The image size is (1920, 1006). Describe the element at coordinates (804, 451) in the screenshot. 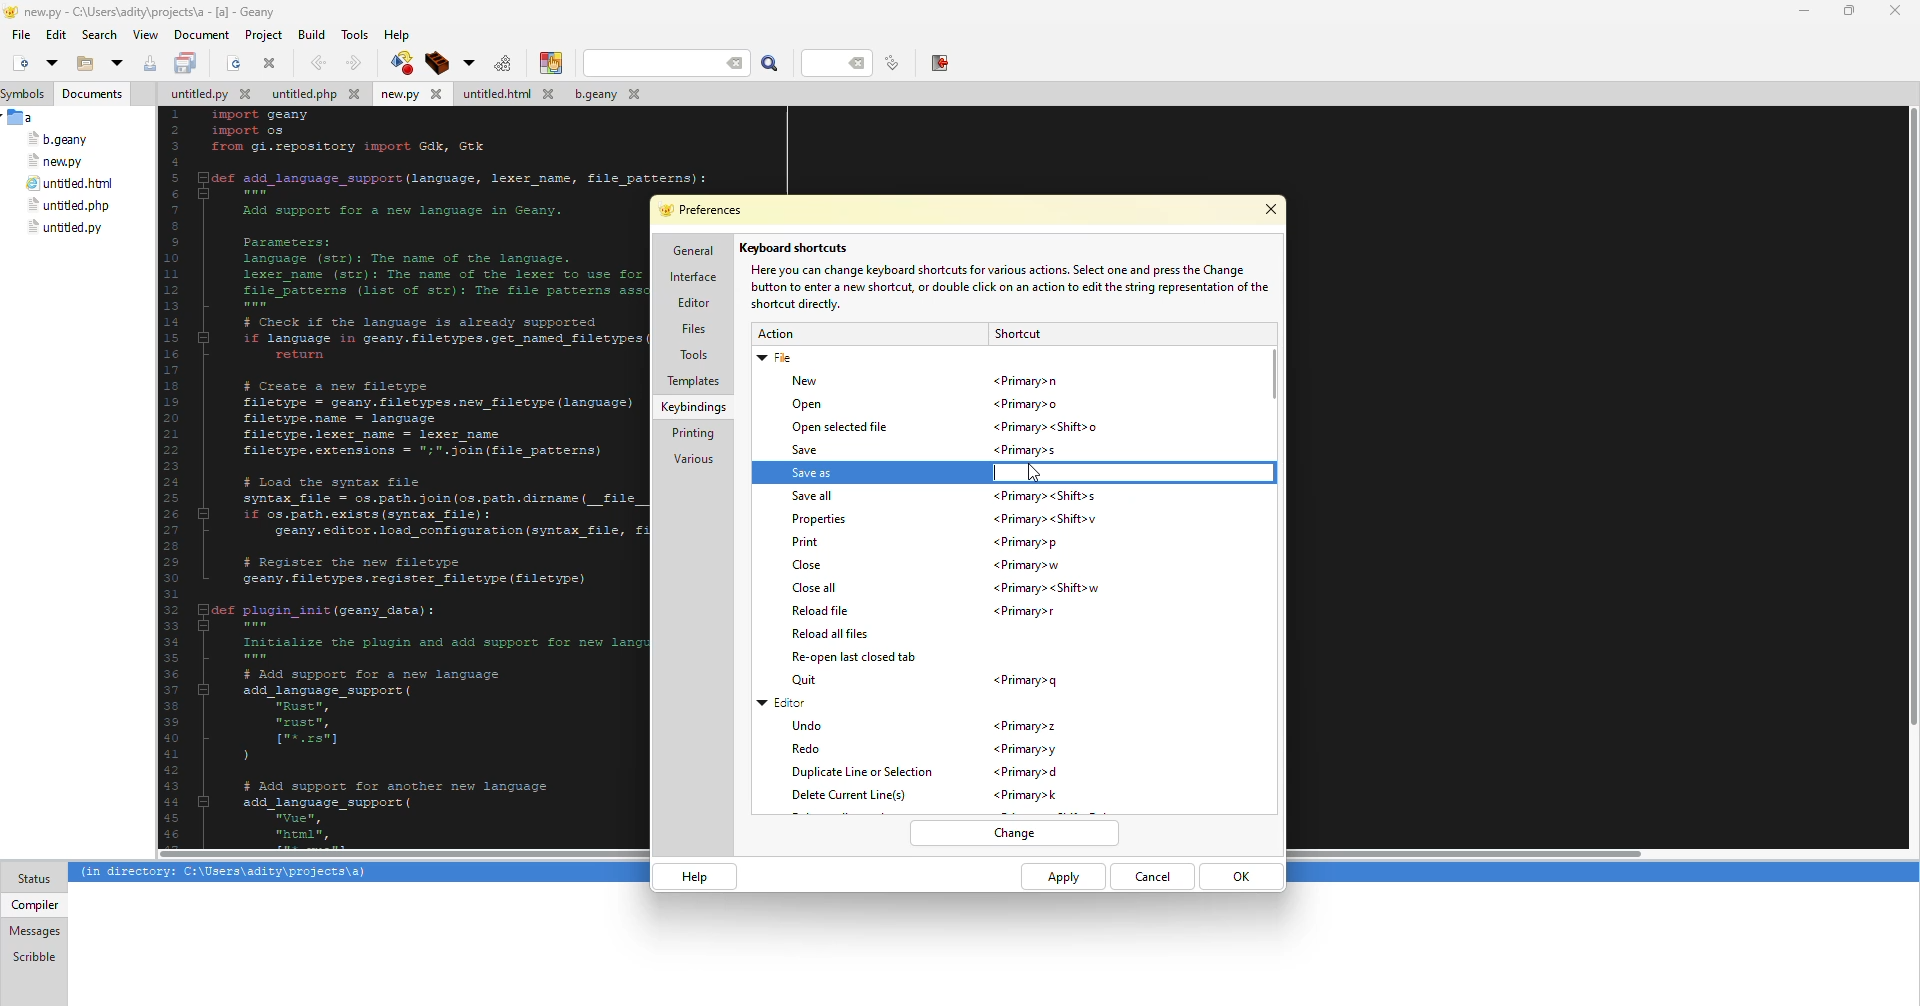

I see `save` at that location.